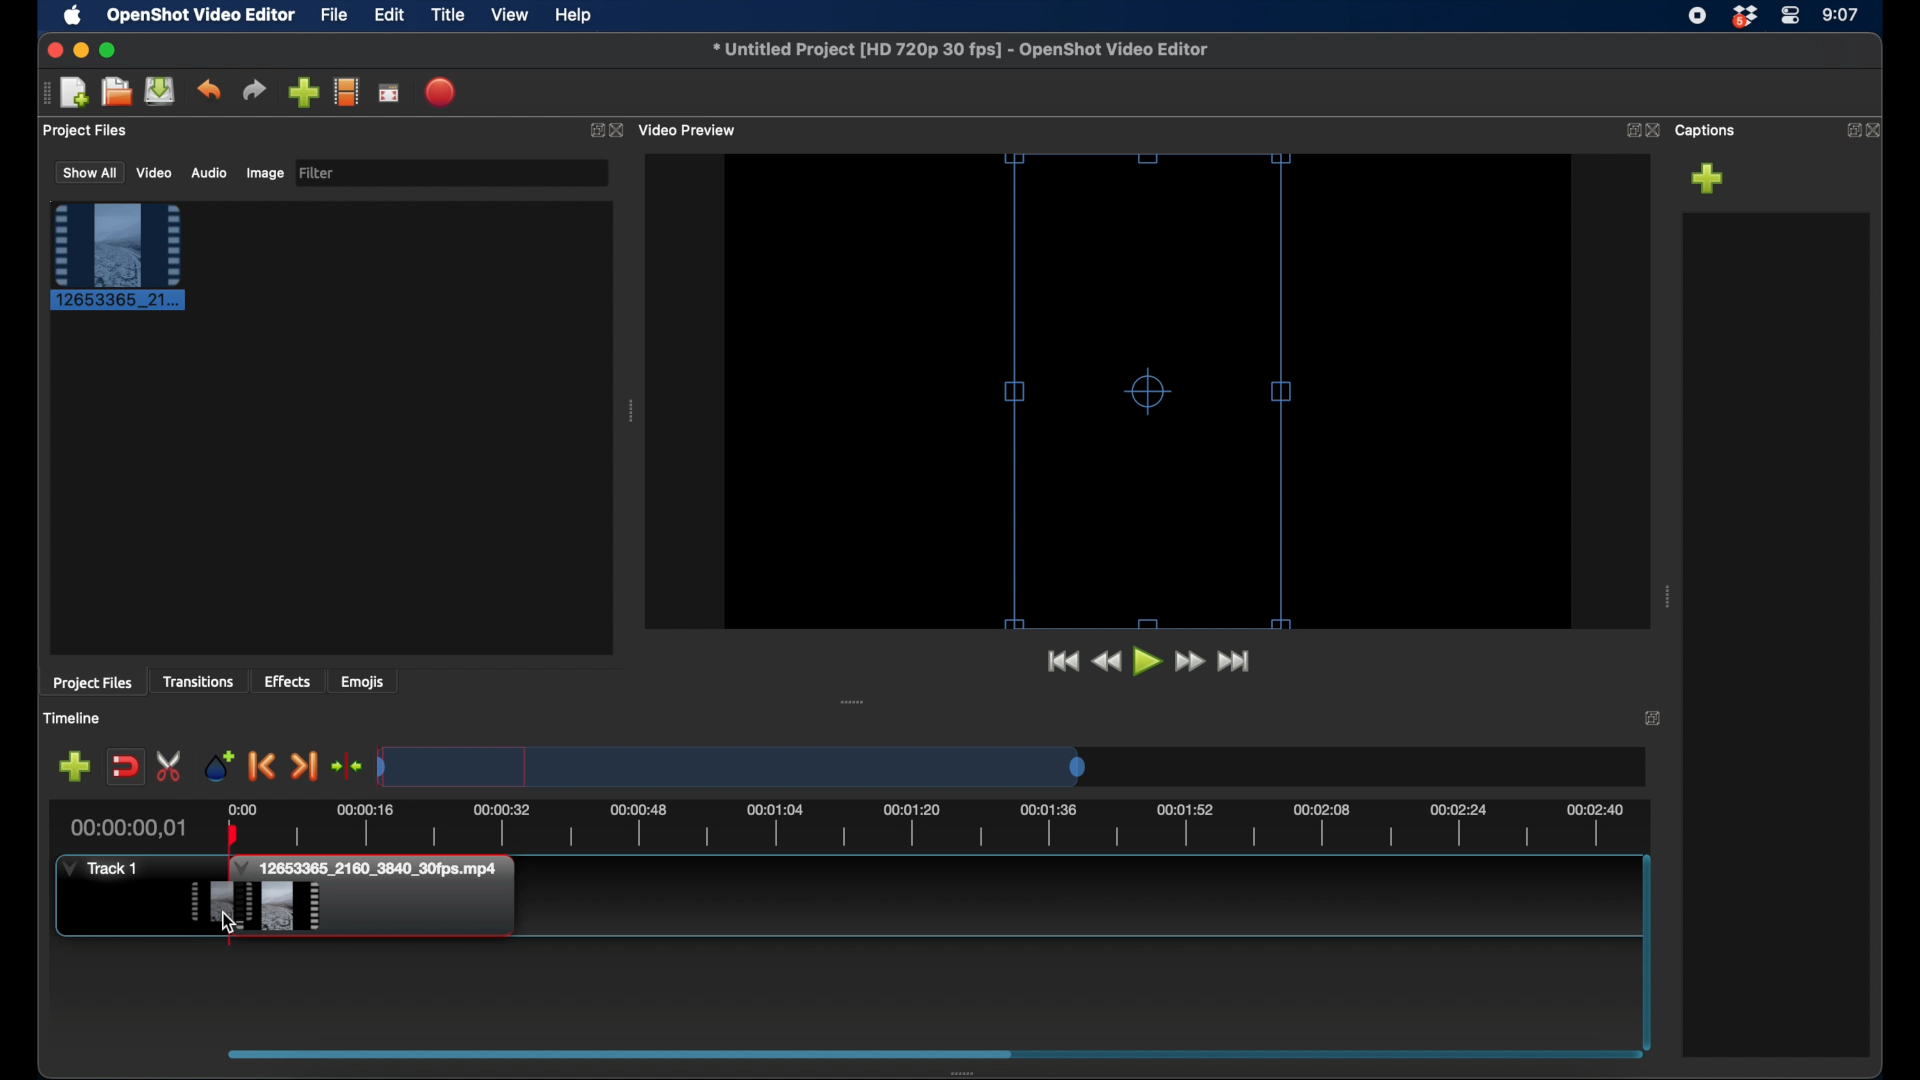 The width and height of the screenshot is (1920, 1080). Describe the element at coordinates (226, 885) in the screenshot. I see `plahead` at that location.